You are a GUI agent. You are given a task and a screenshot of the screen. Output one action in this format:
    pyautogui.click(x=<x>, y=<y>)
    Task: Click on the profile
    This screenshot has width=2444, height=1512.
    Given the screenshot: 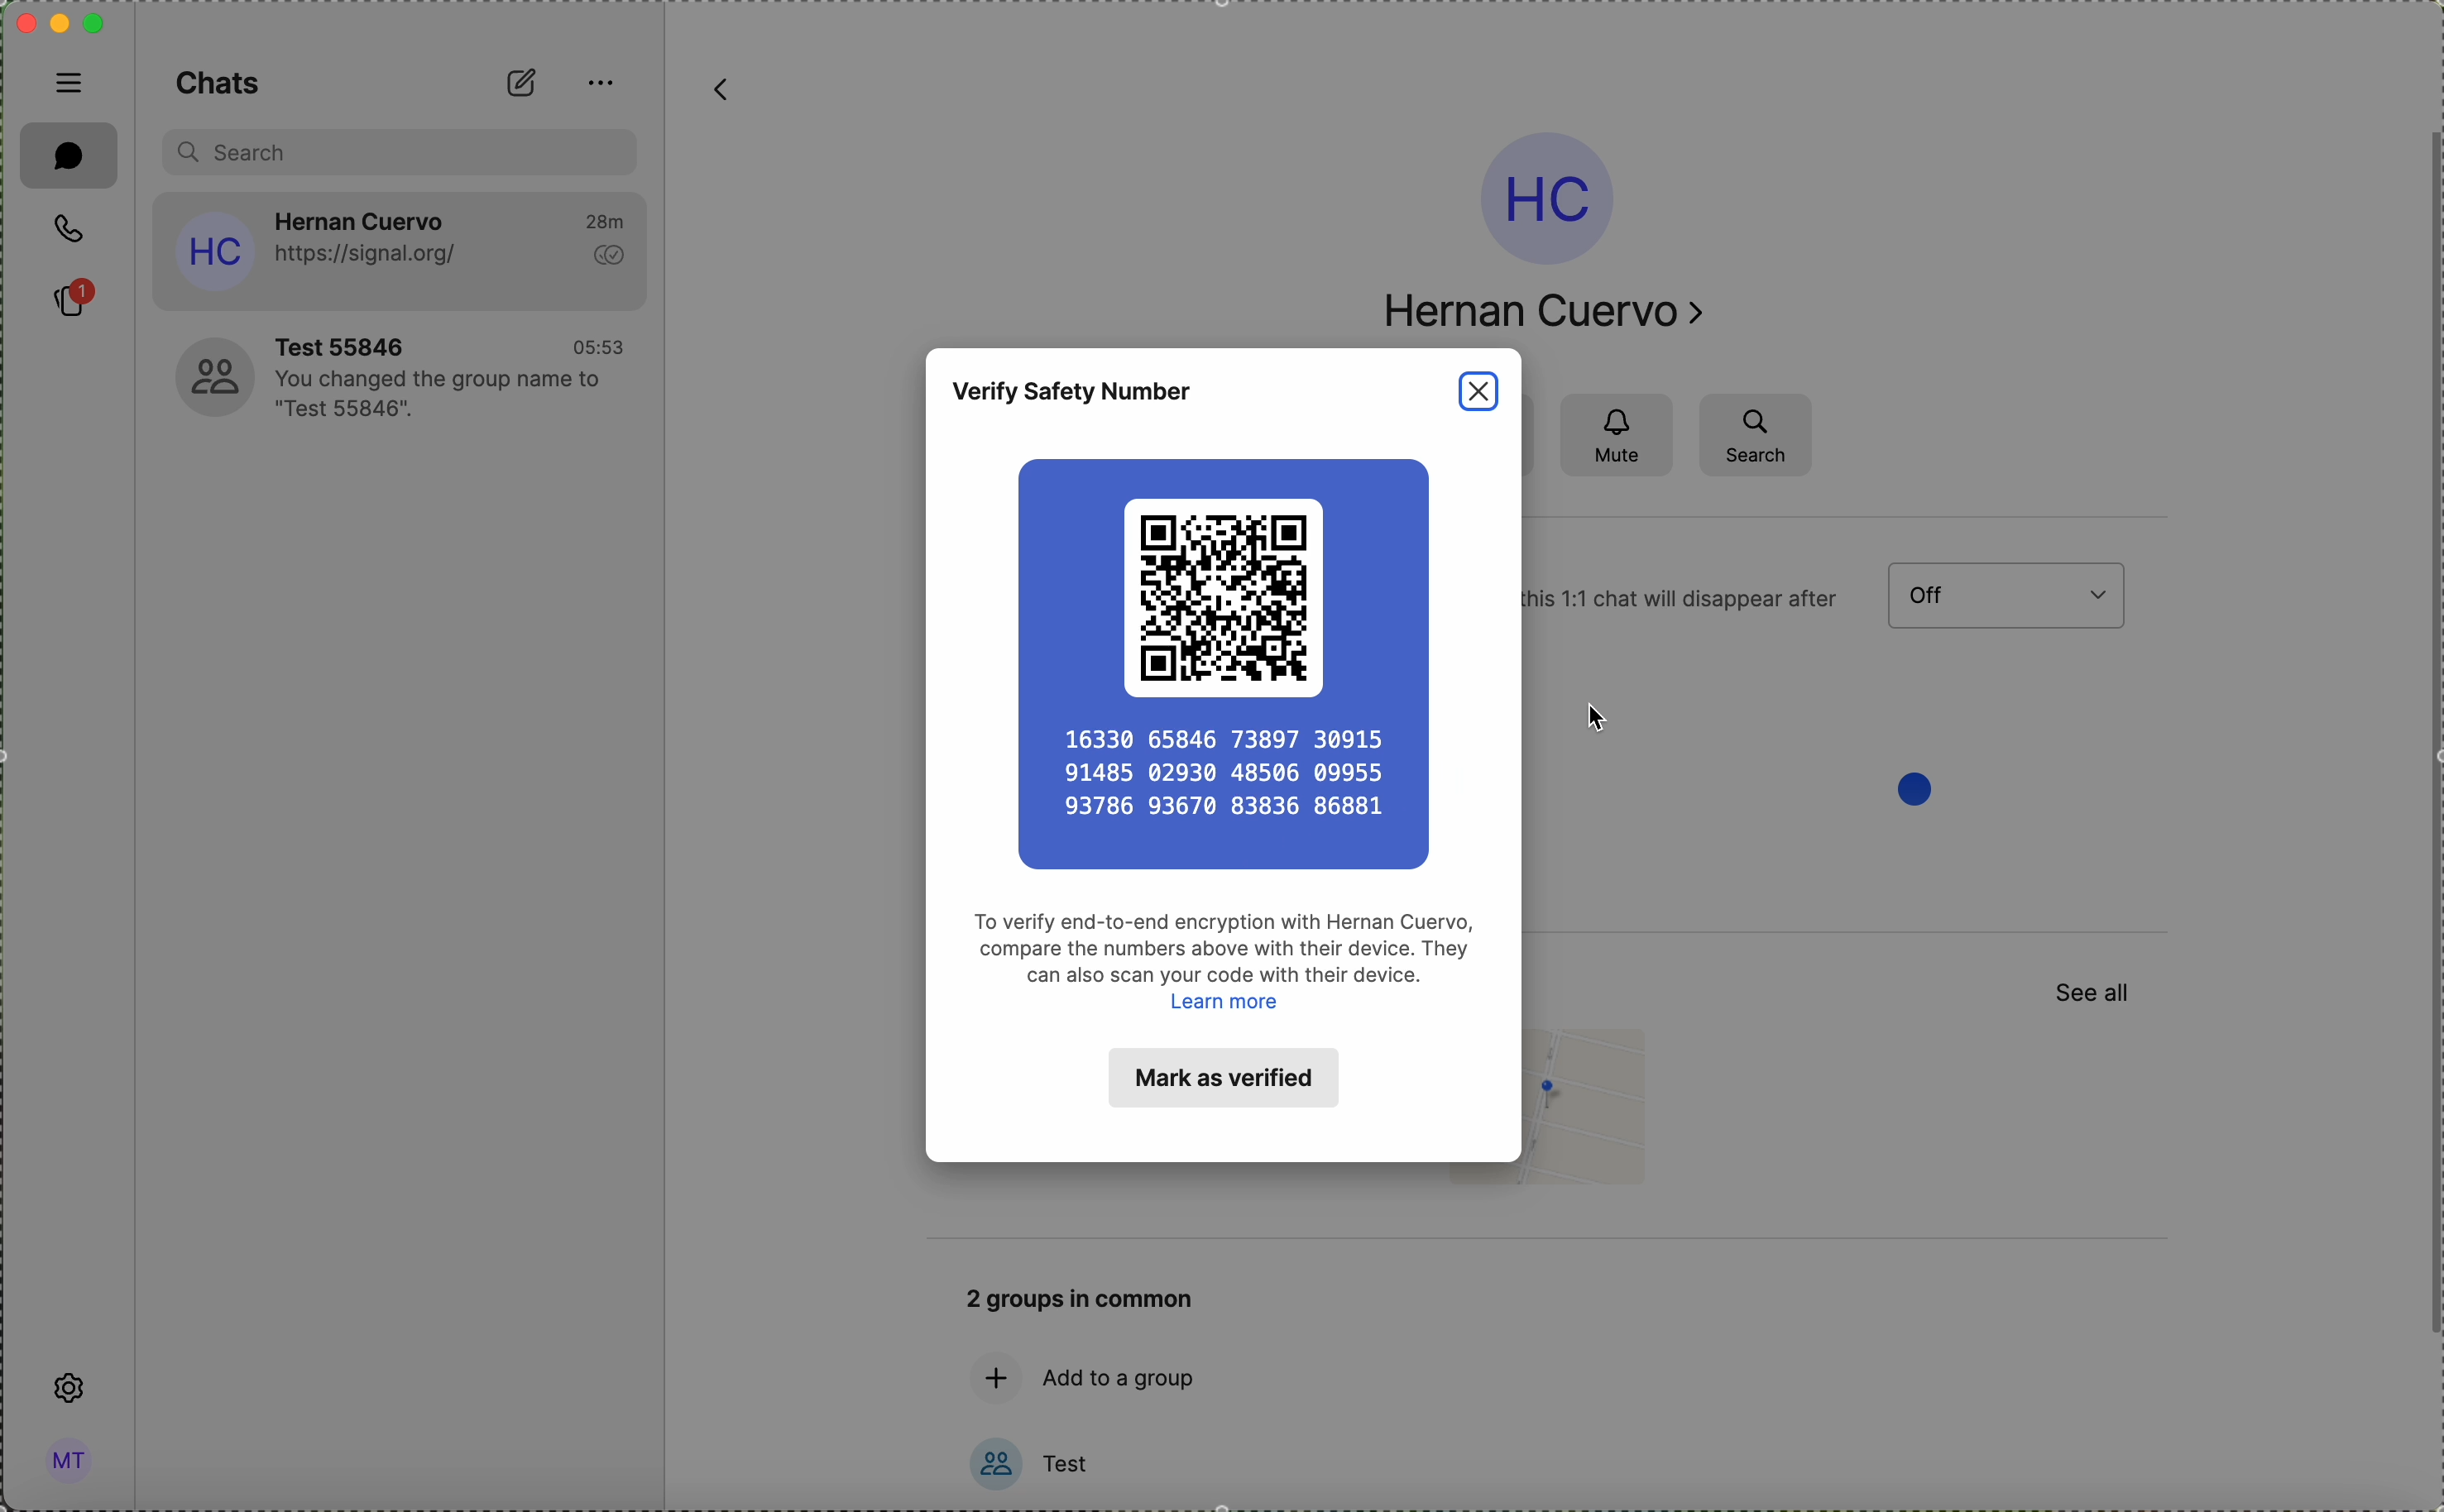 What is the action you would take?
    pyautogui.click(x=70, y=1459)
    